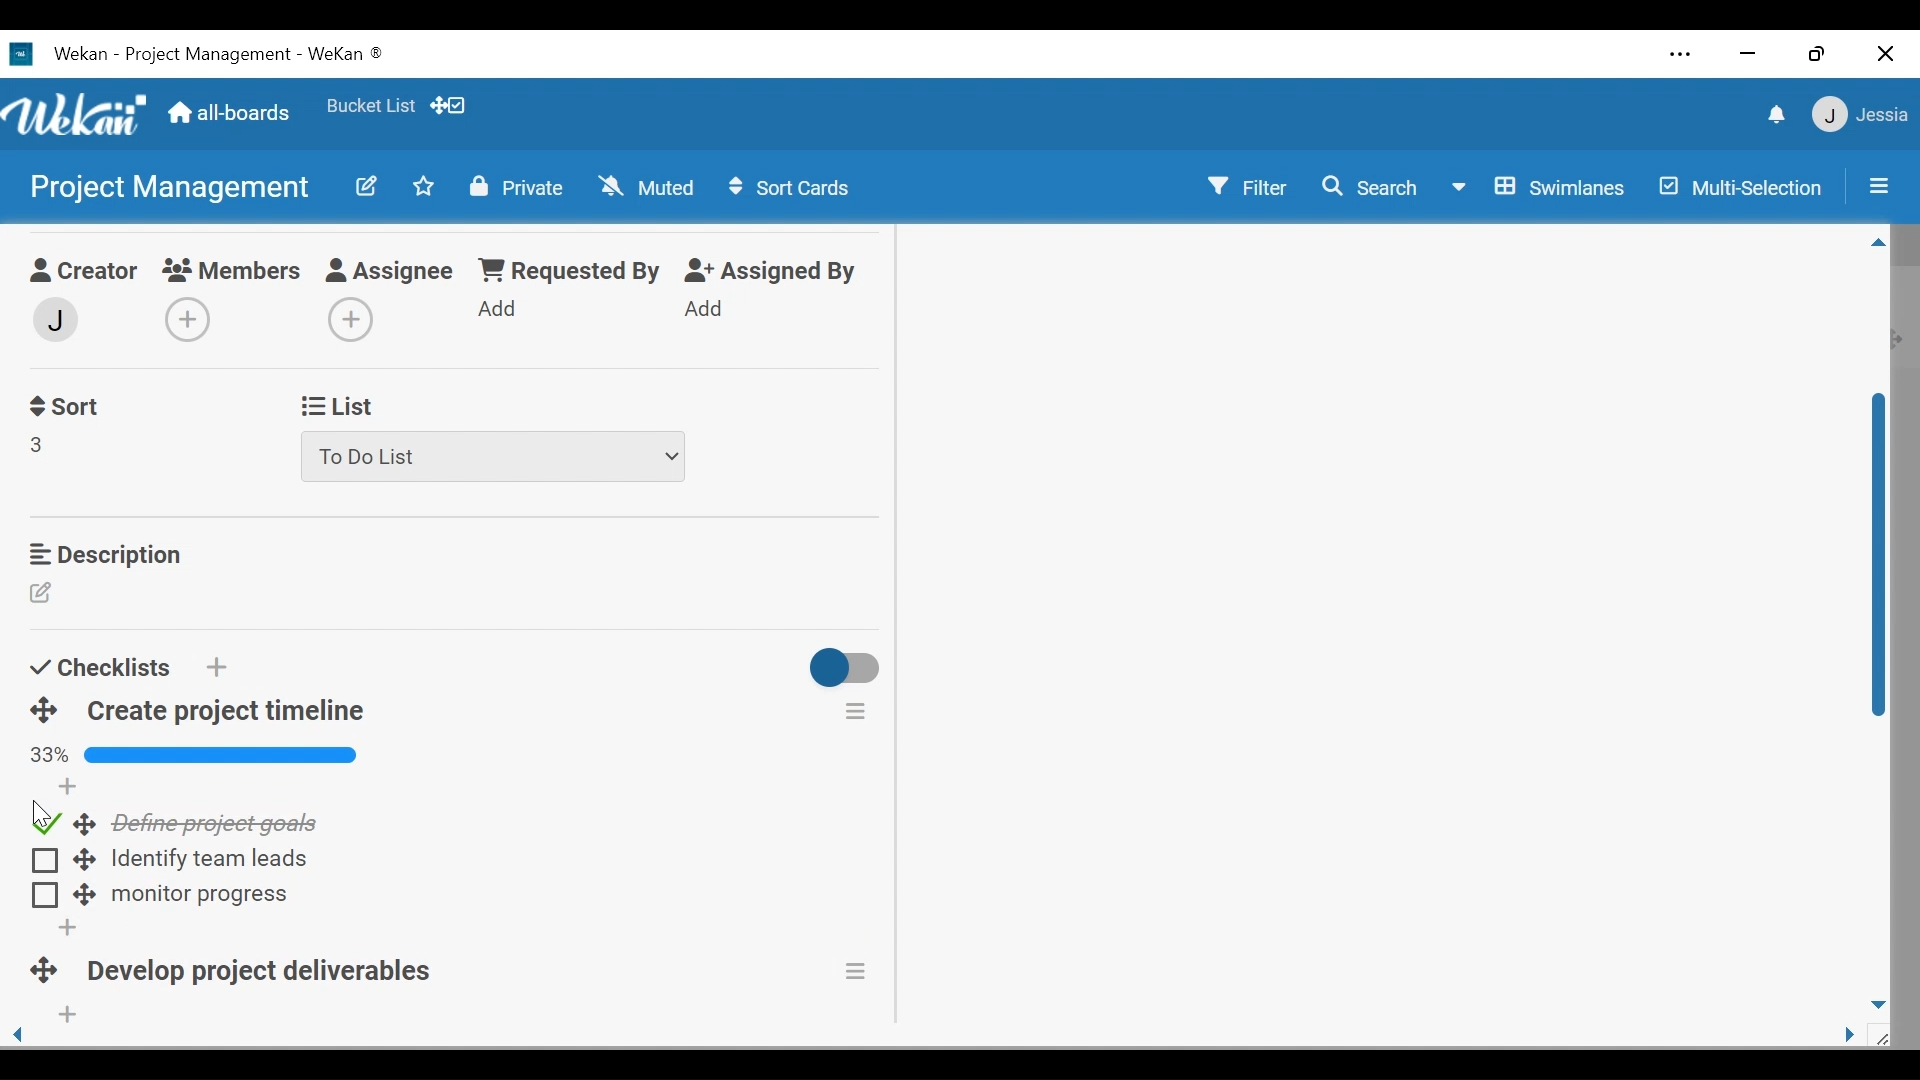  Describe the element at coordinates (495, 457) in the screenshot. I see `List dropdown menu` at that location.